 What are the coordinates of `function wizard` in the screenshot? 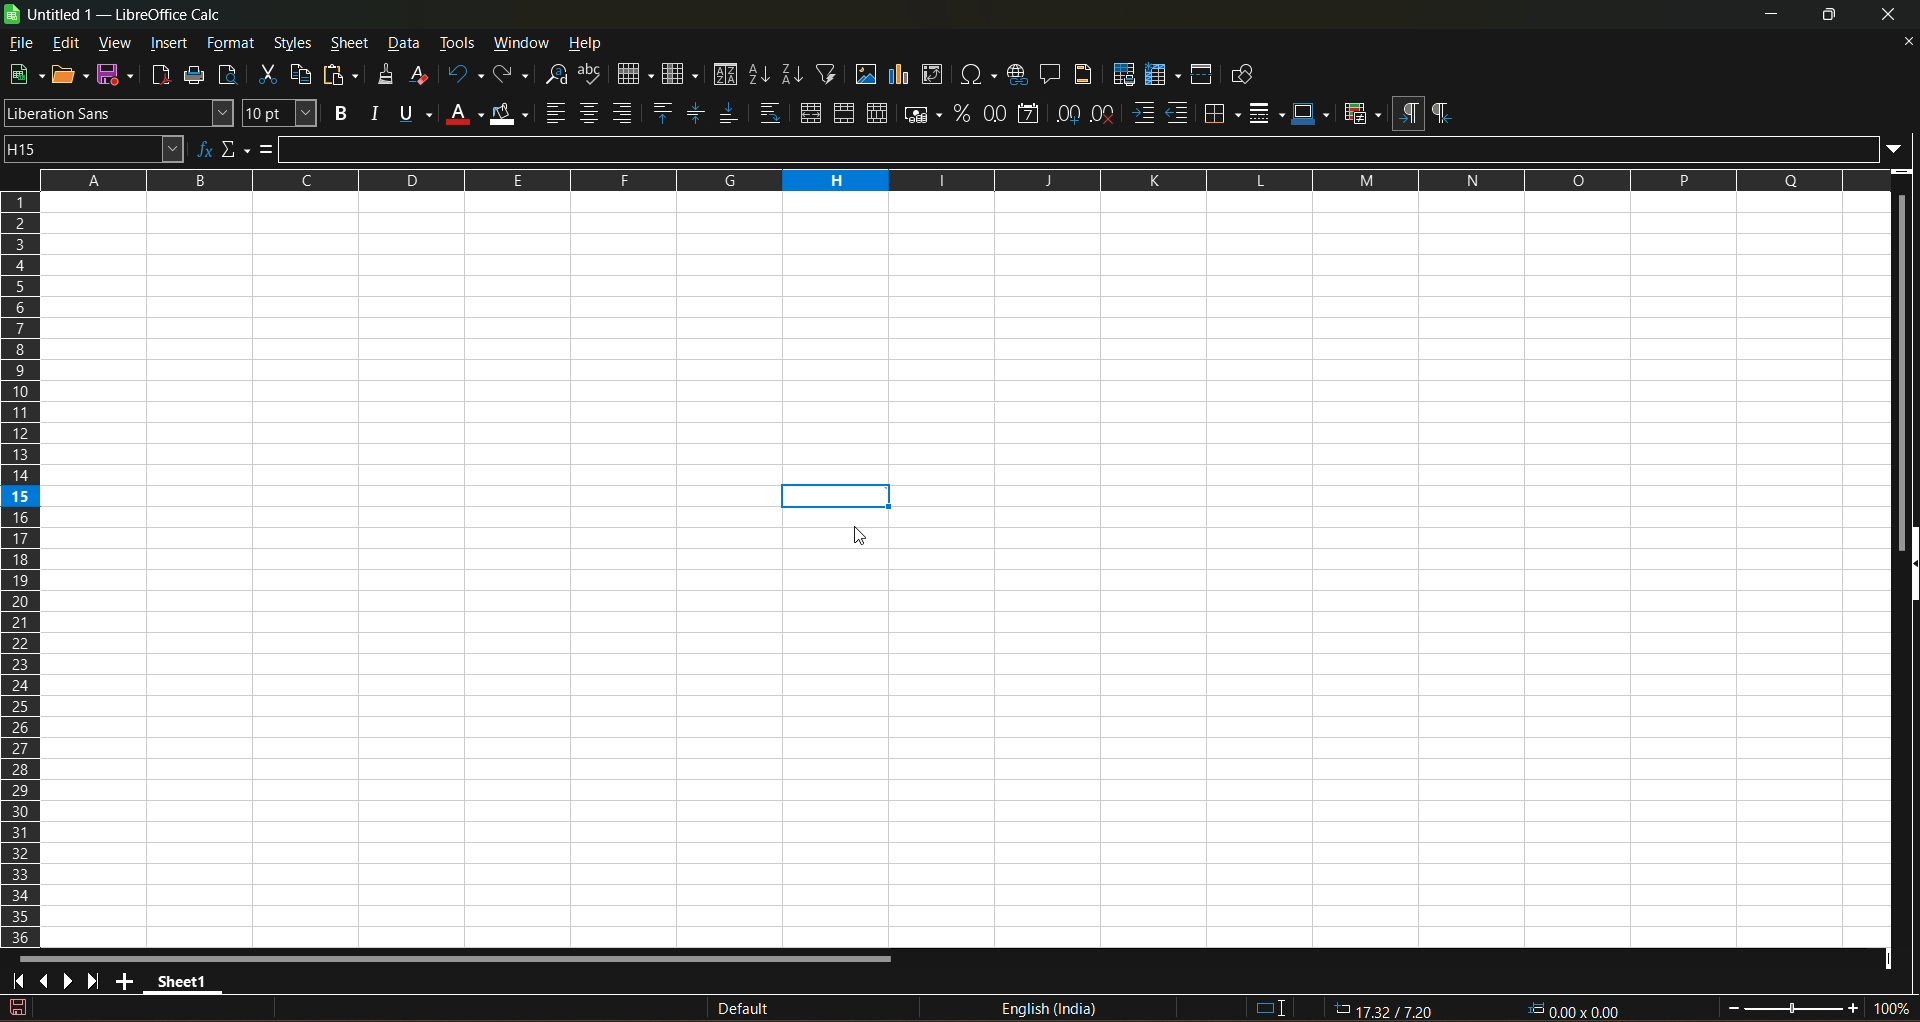 It's located at (205, 148).